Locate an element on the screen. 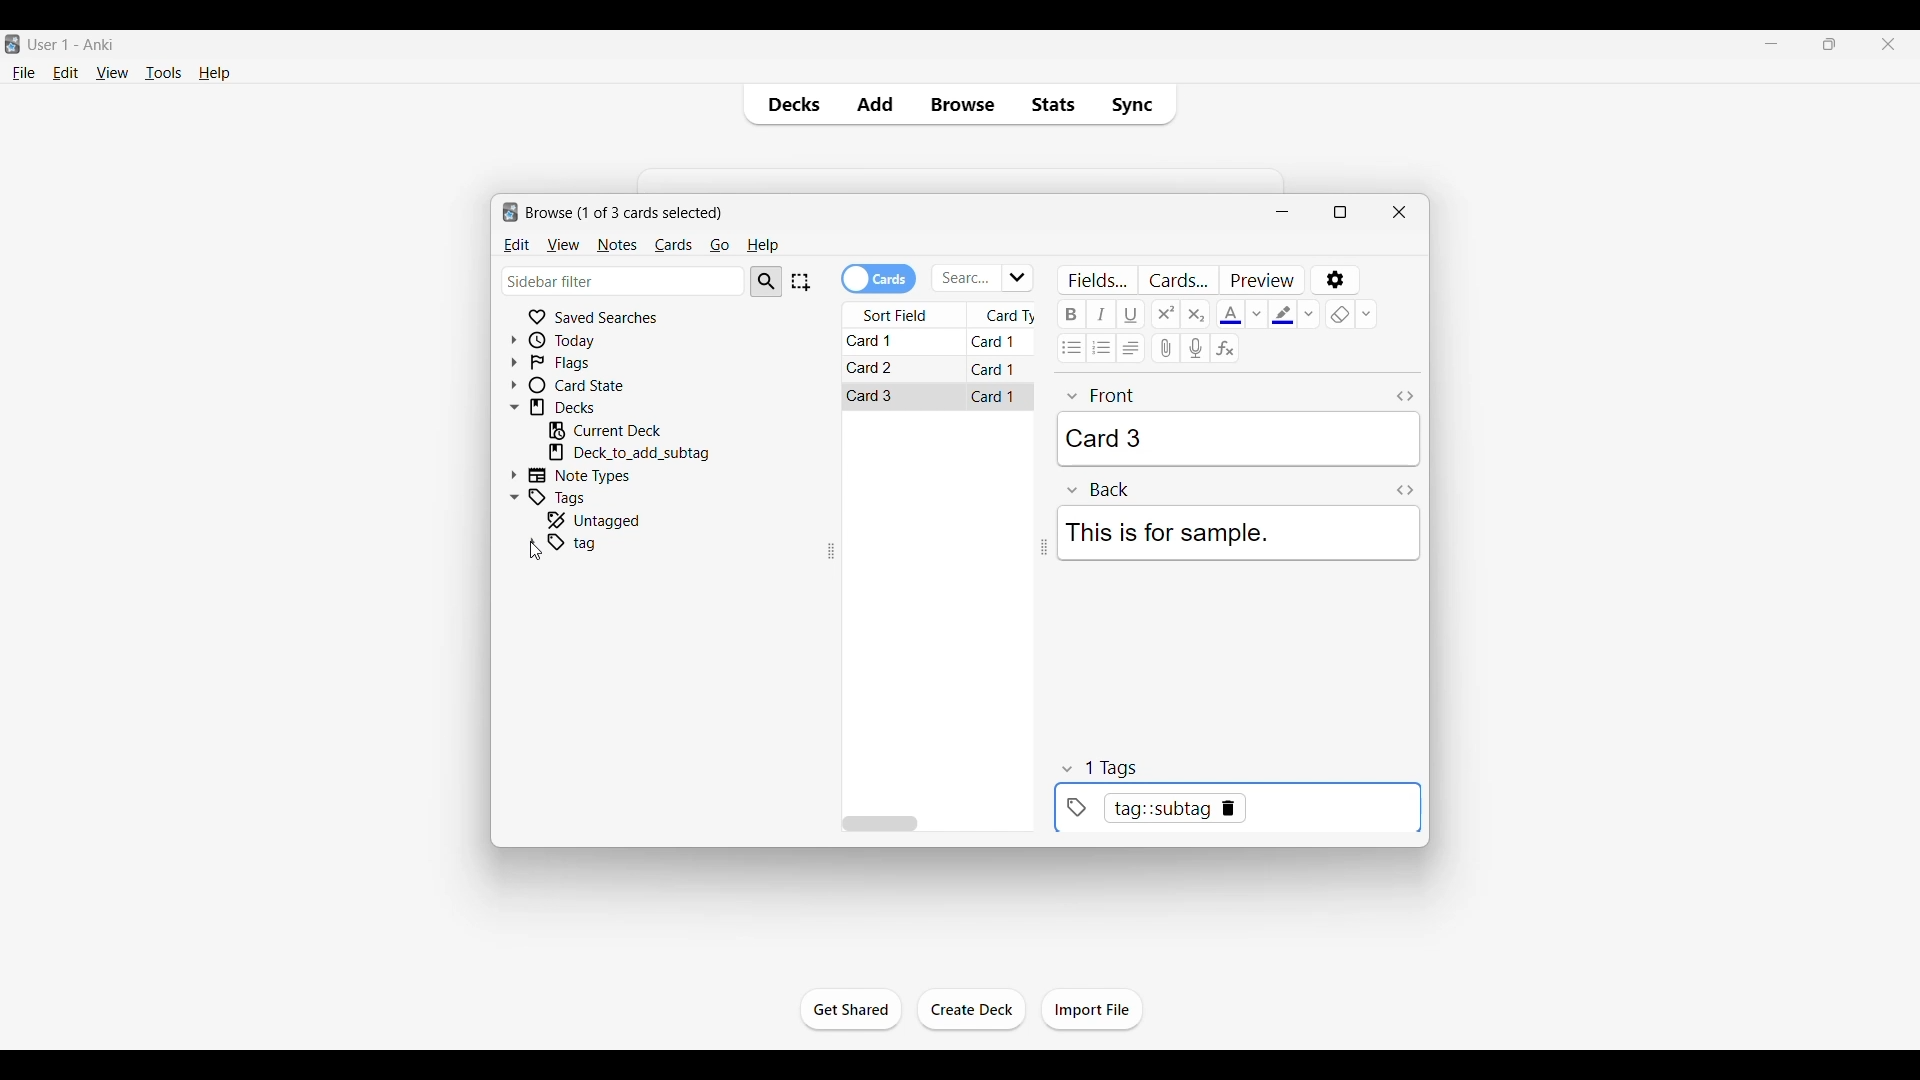 The width and height of the screenshot is (1920, 1080). Remove formatting options is located at coordinates (1366, 314).